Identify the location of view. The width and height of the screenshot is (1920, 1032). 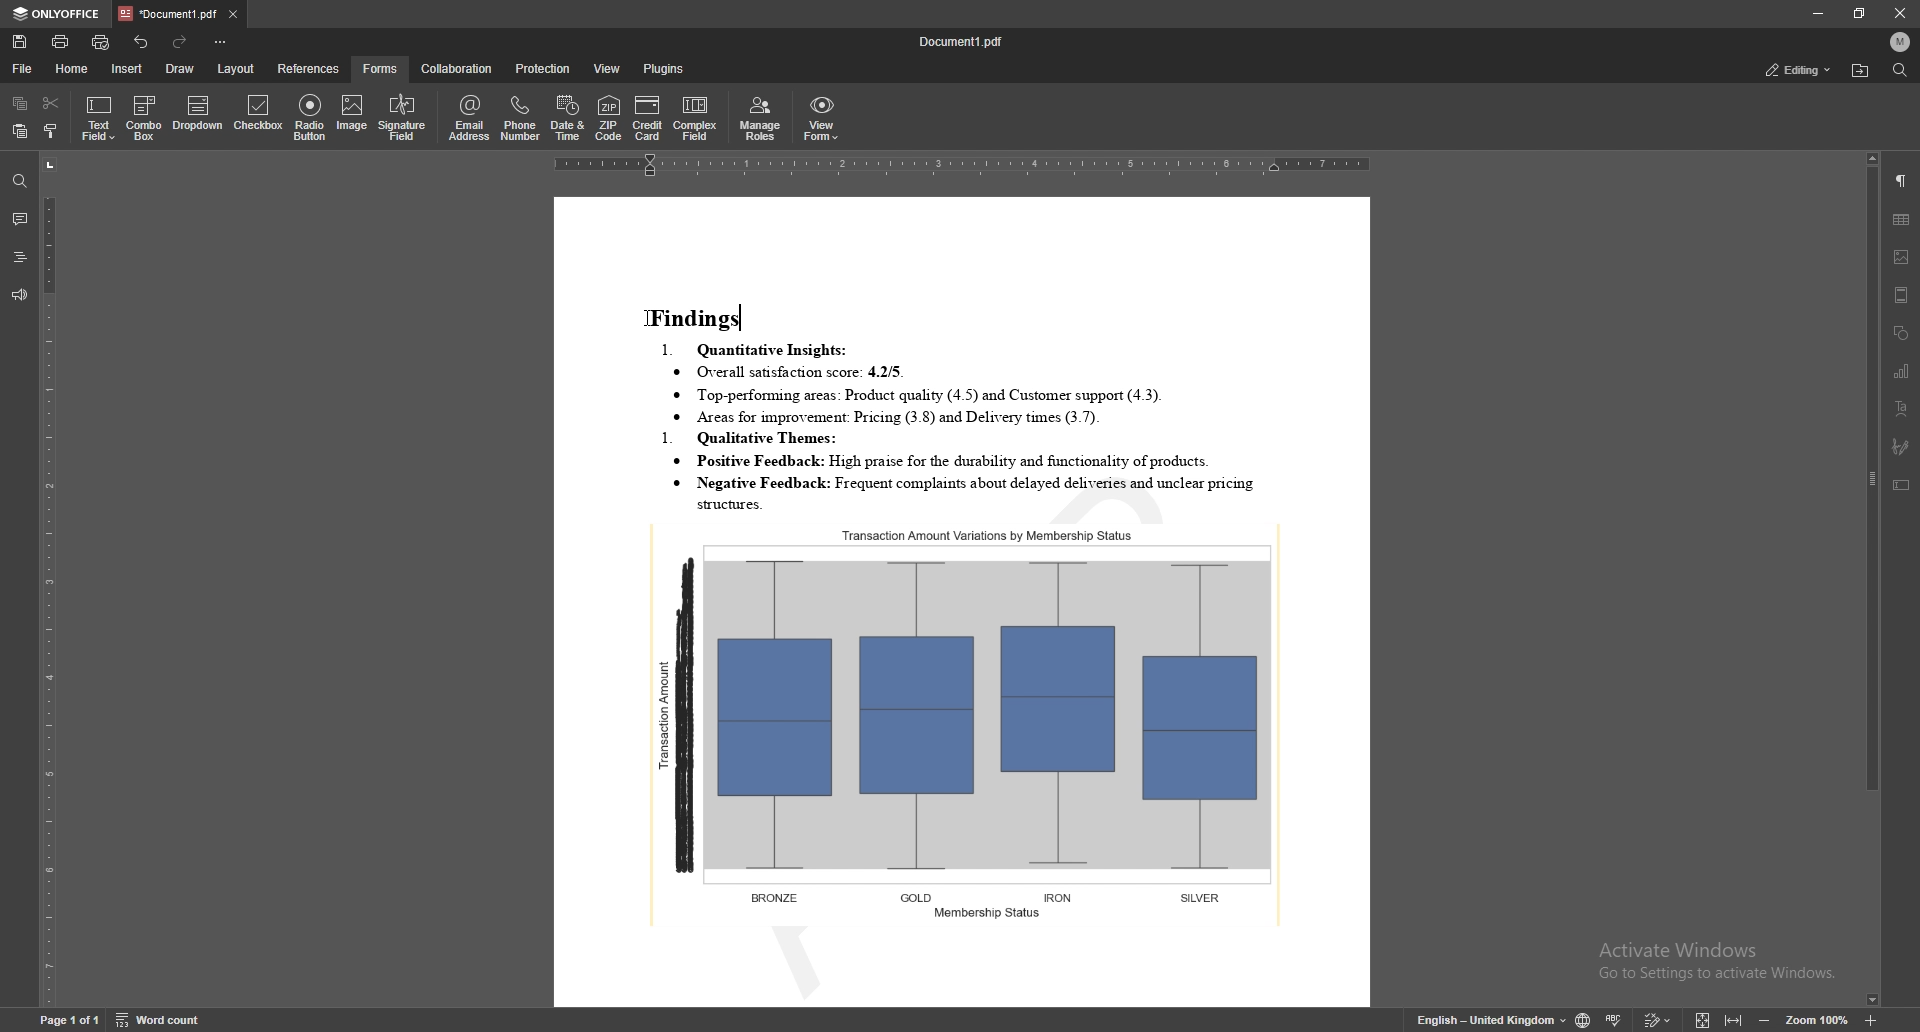
(609, 69).